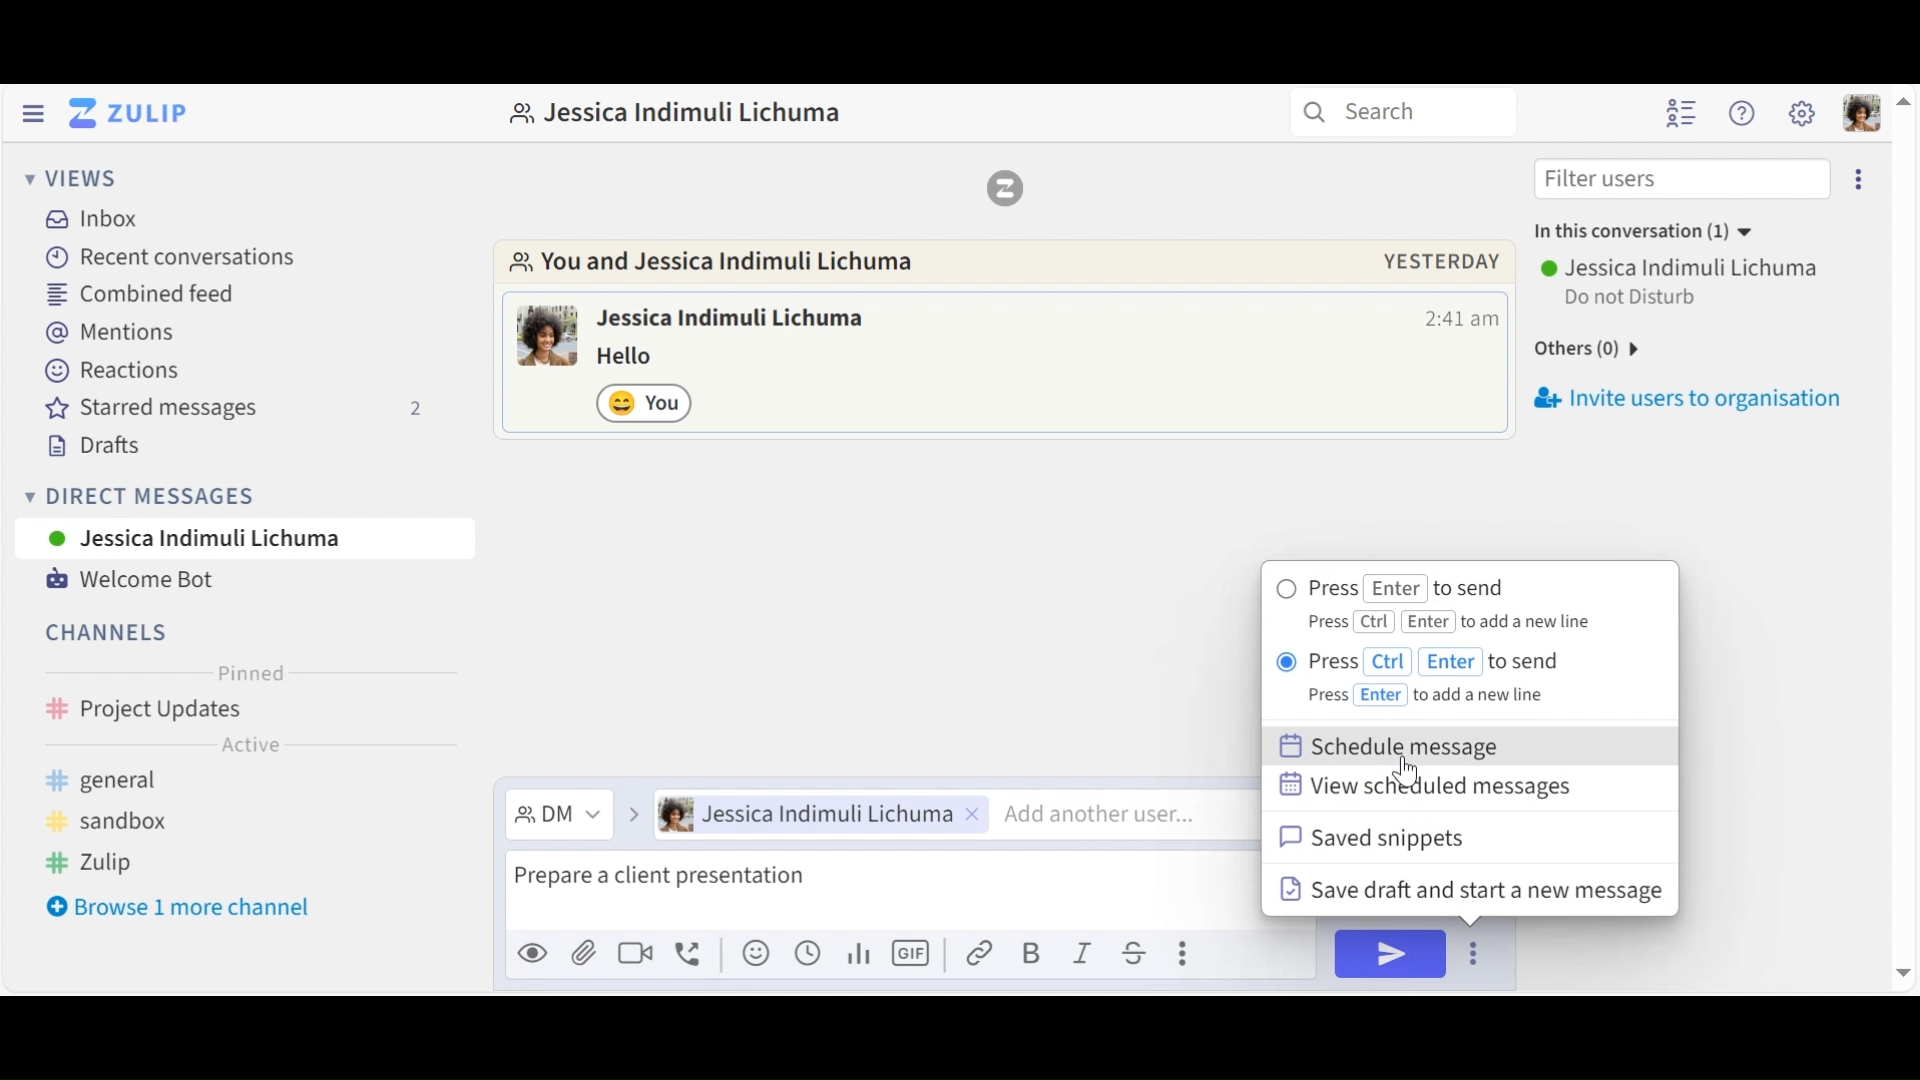 The width and height of the screenshot is (1920, 1080). What do you see at coordinates (1473, 954) in the screenshot?
I see `Send options` at bounding box center [1473, 954].